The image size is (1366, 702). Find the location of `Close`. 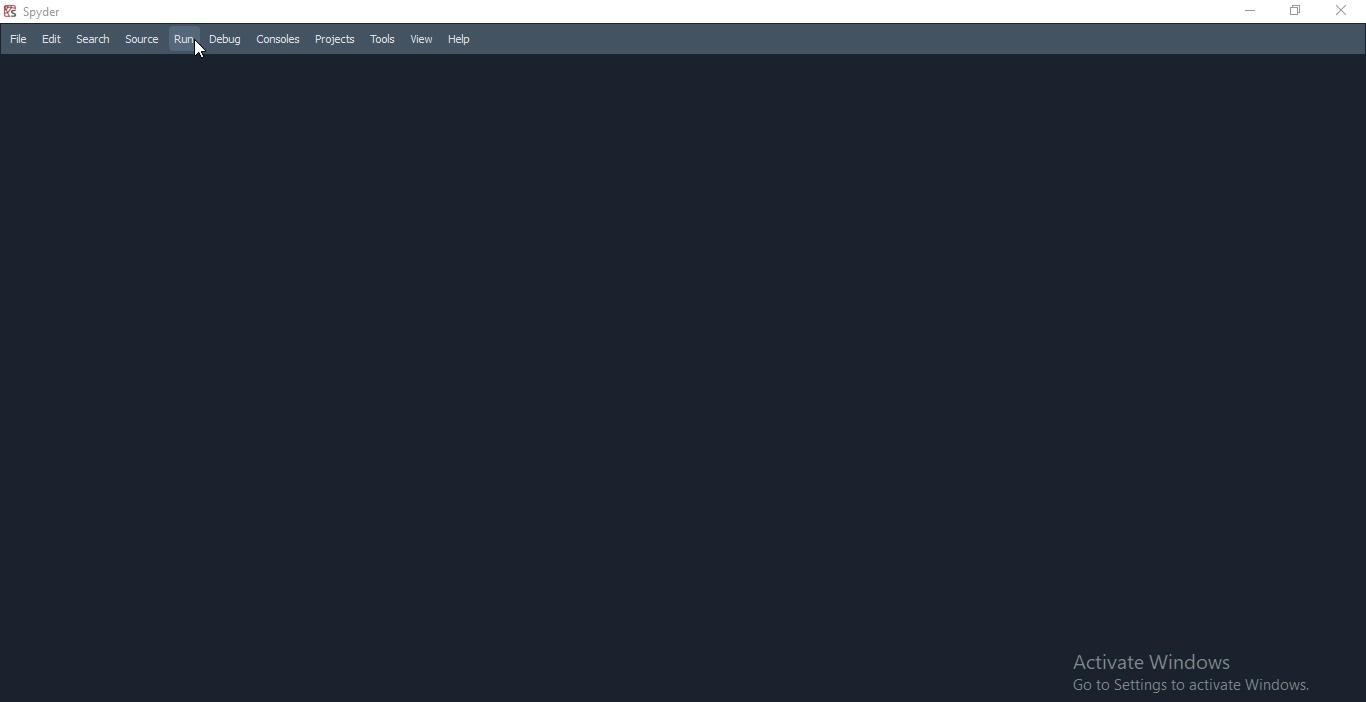

Close is located at coordinates (1248, 10).